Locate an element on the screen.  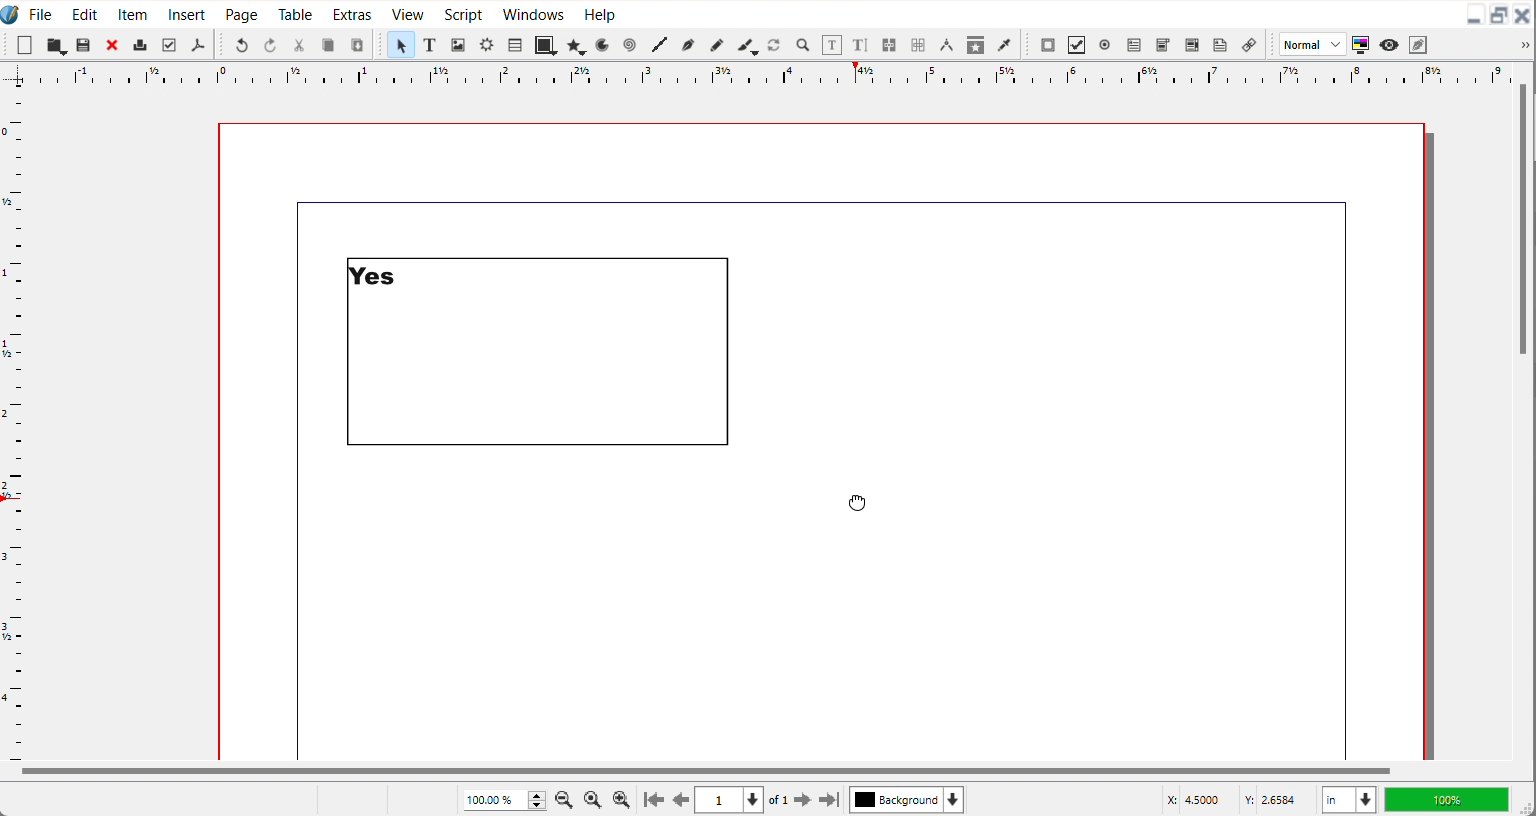
Select current layer is located at coordinates (907, 799).